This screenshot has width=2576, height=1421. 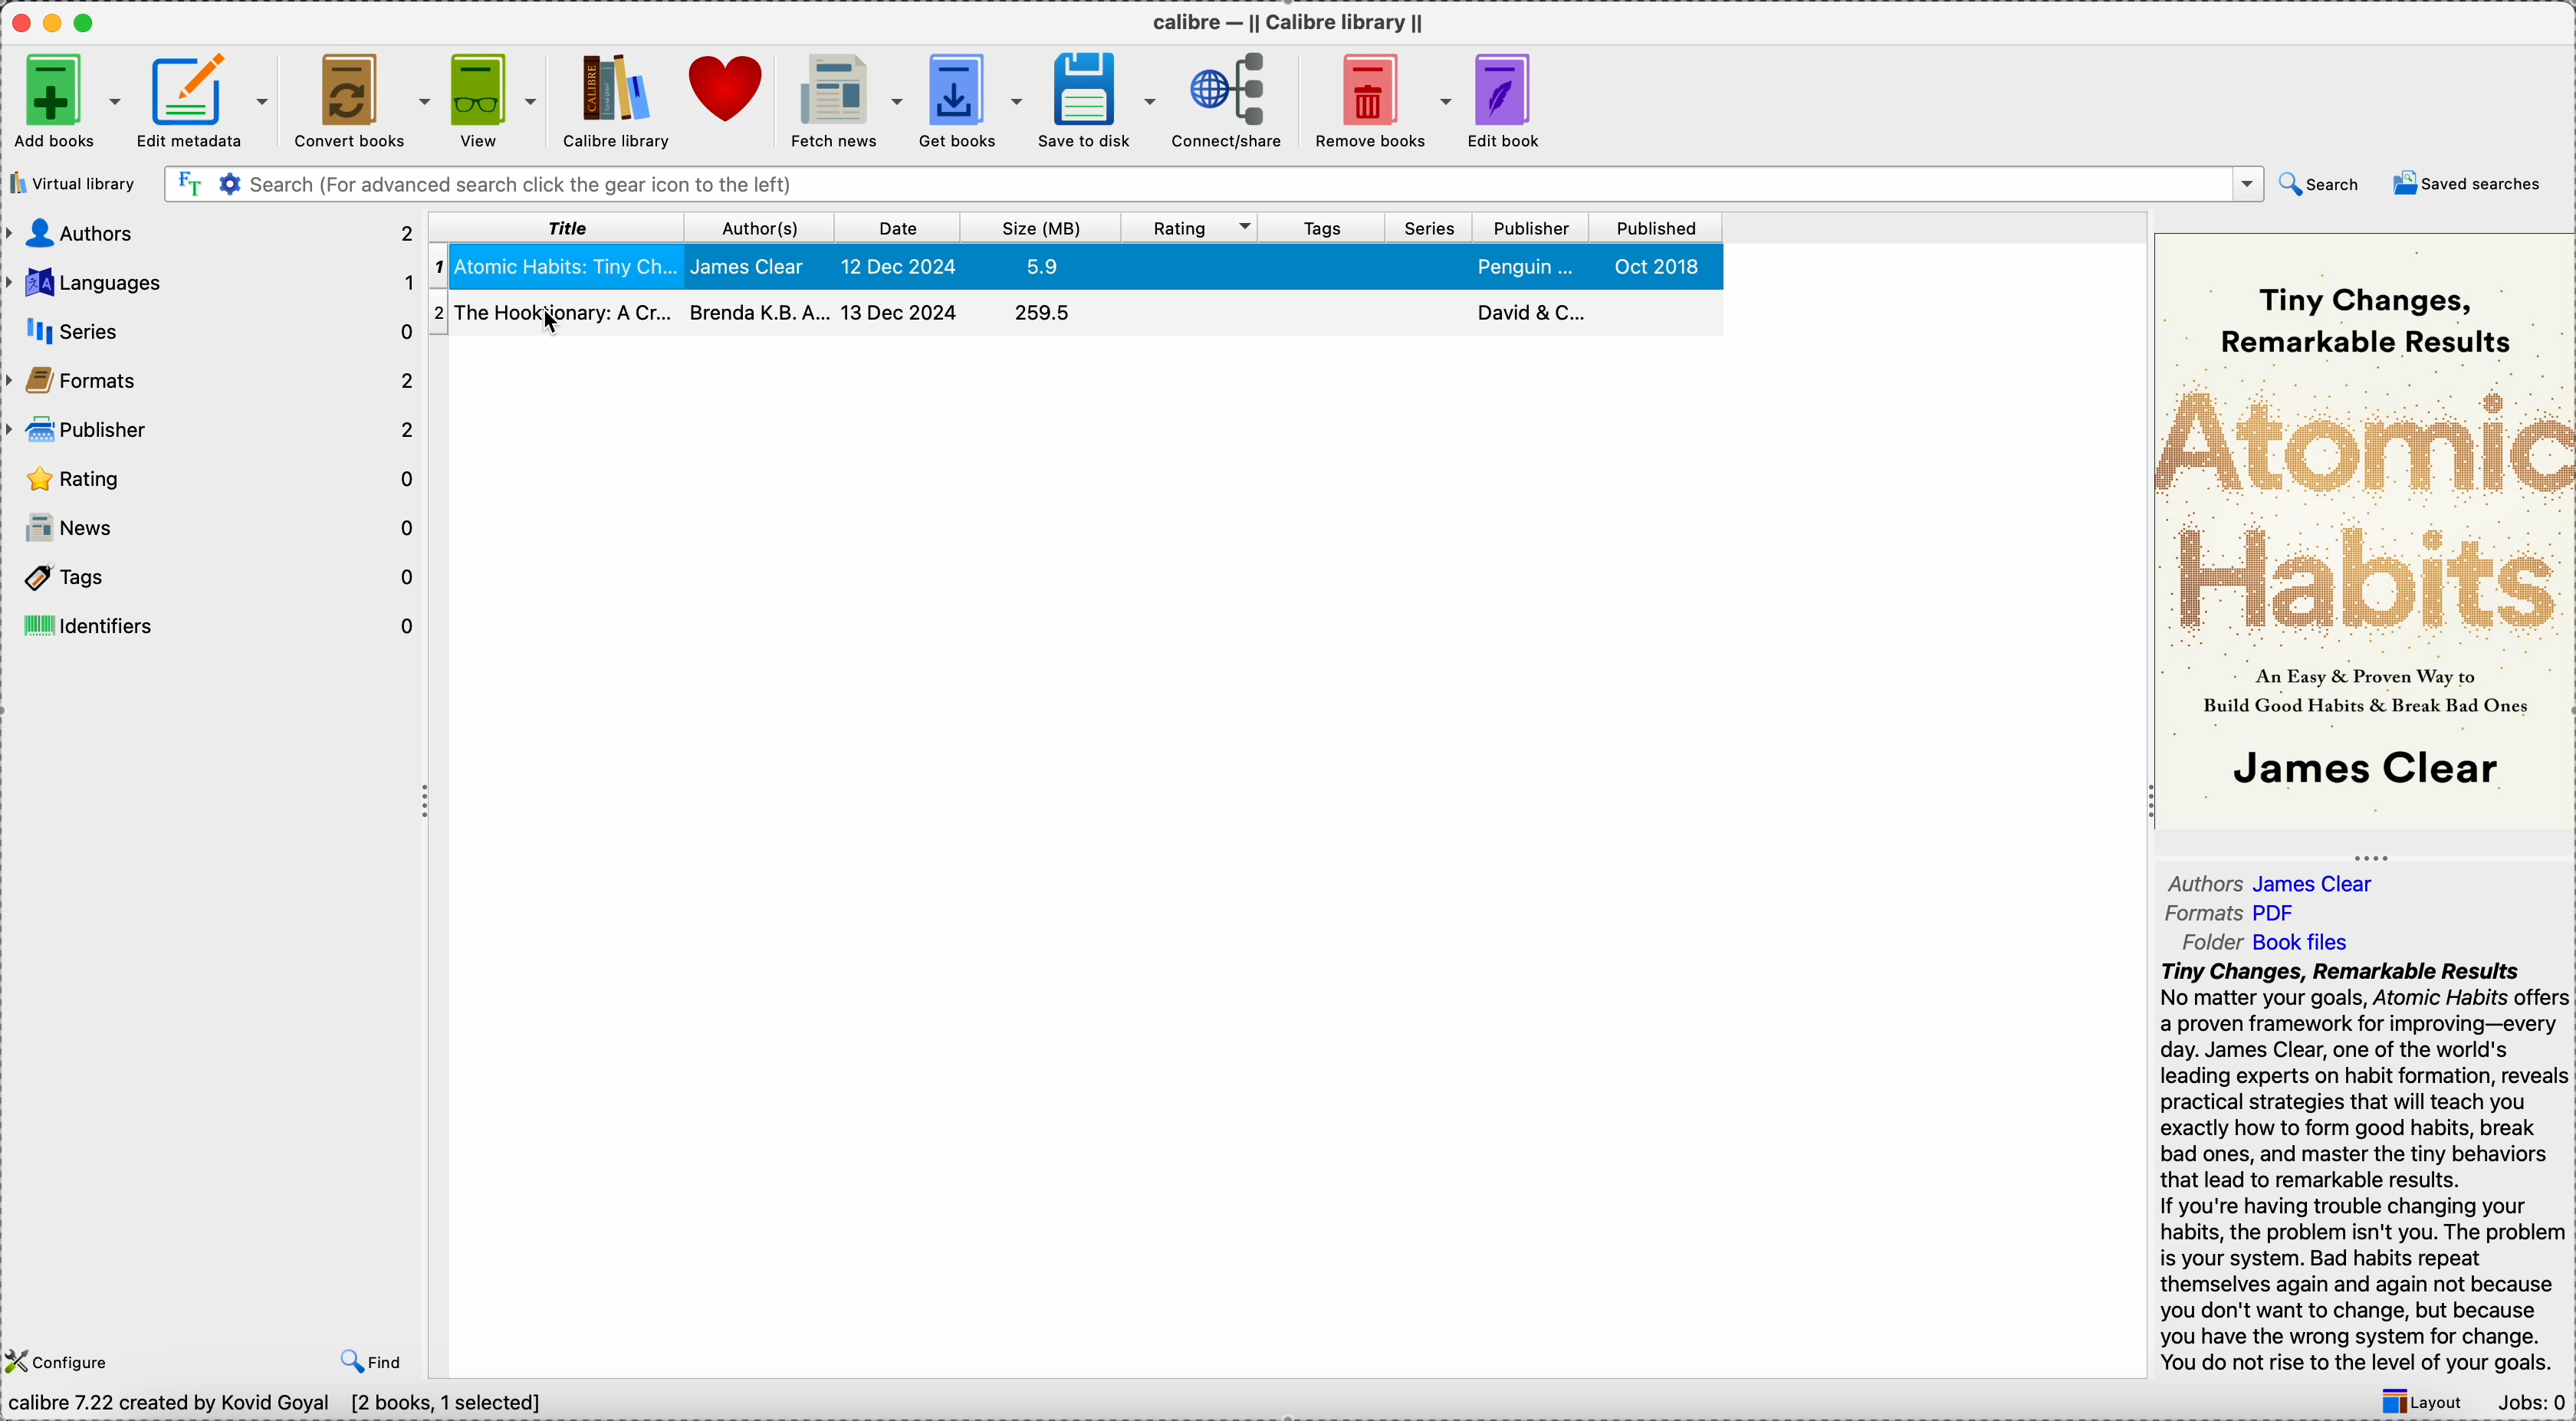 I want to click on donate, so click(x=724, y=90).